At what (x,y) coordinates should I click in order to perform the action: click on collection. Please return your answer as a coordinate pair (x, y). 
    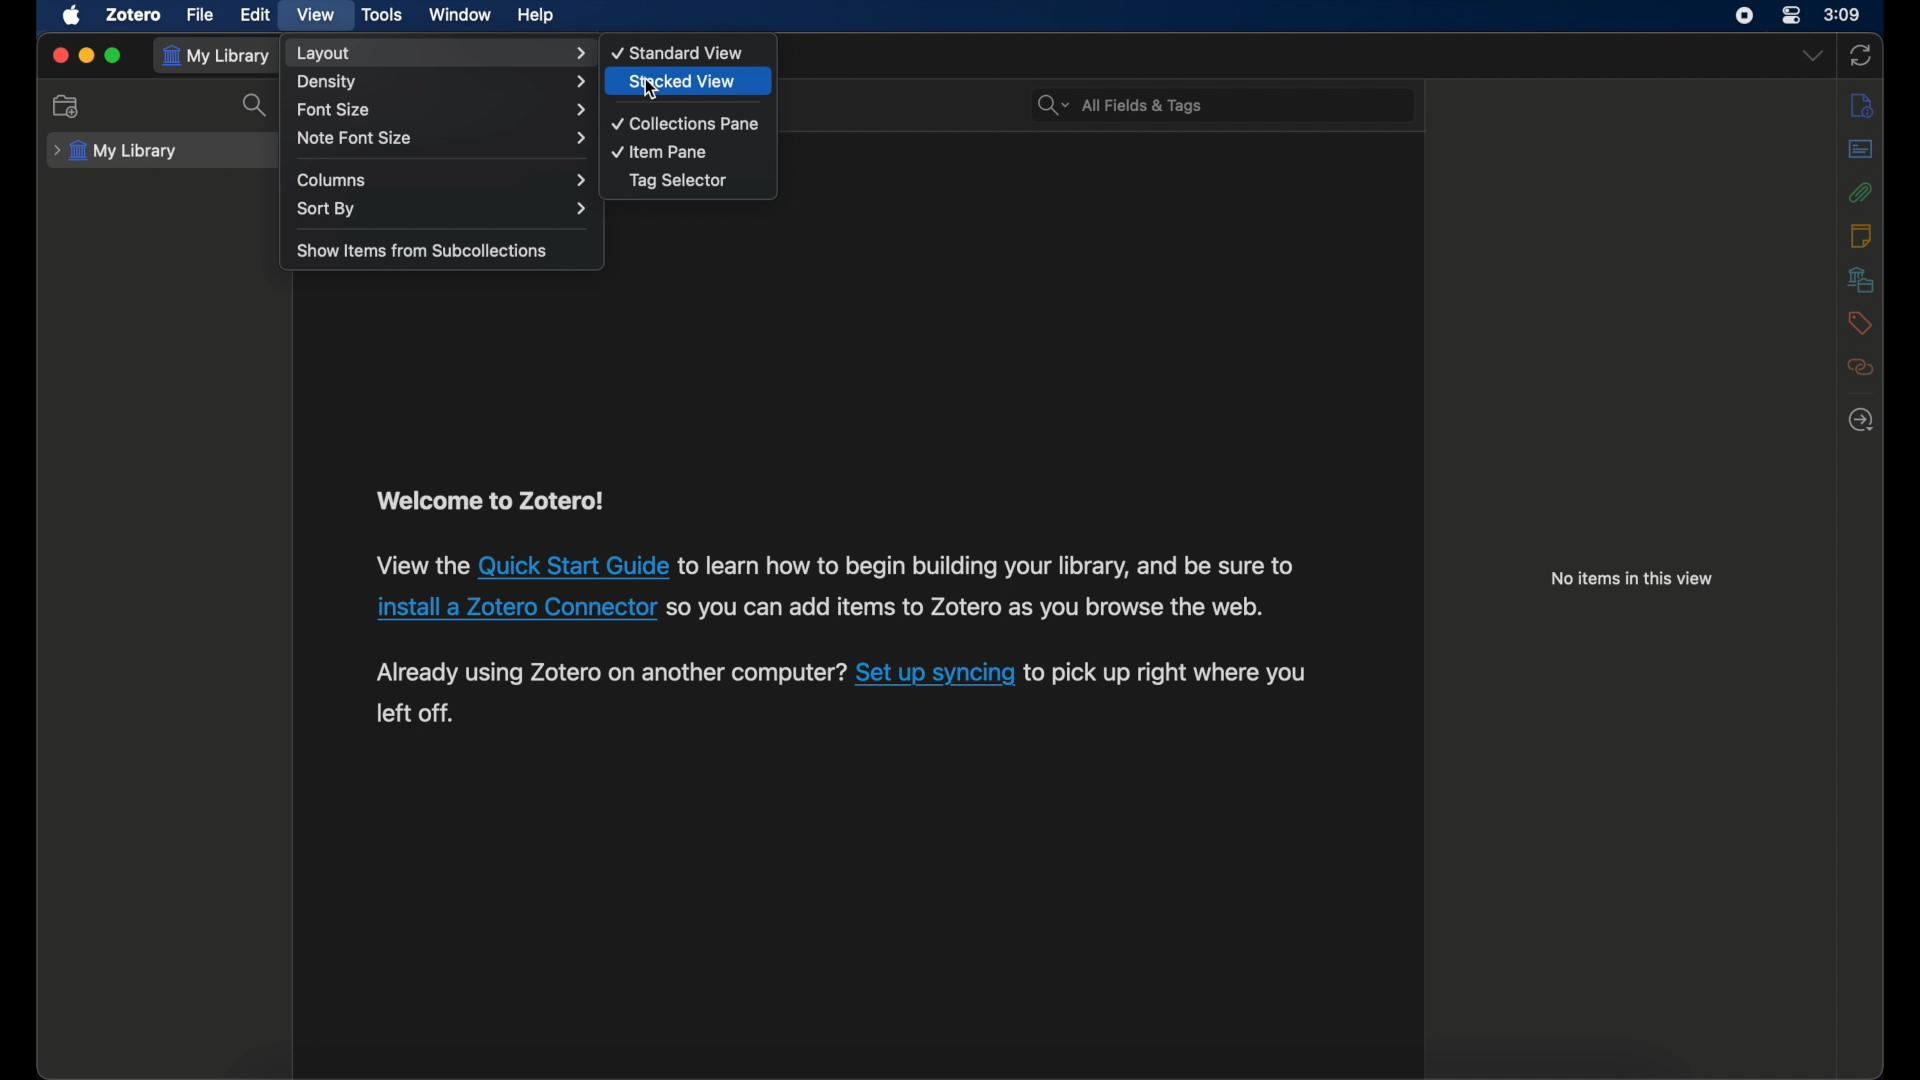
    Looking at the image, I should click on (67, 106).